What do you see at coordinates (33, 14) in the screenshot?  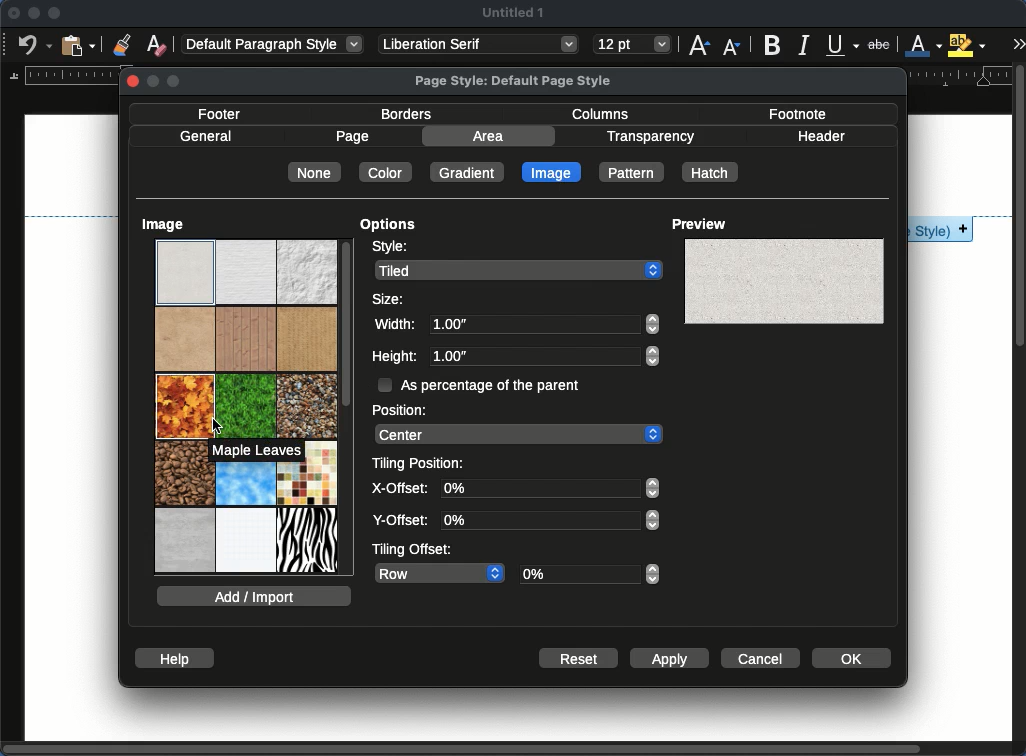 I see `minimize` at bounding box center [33, 14].